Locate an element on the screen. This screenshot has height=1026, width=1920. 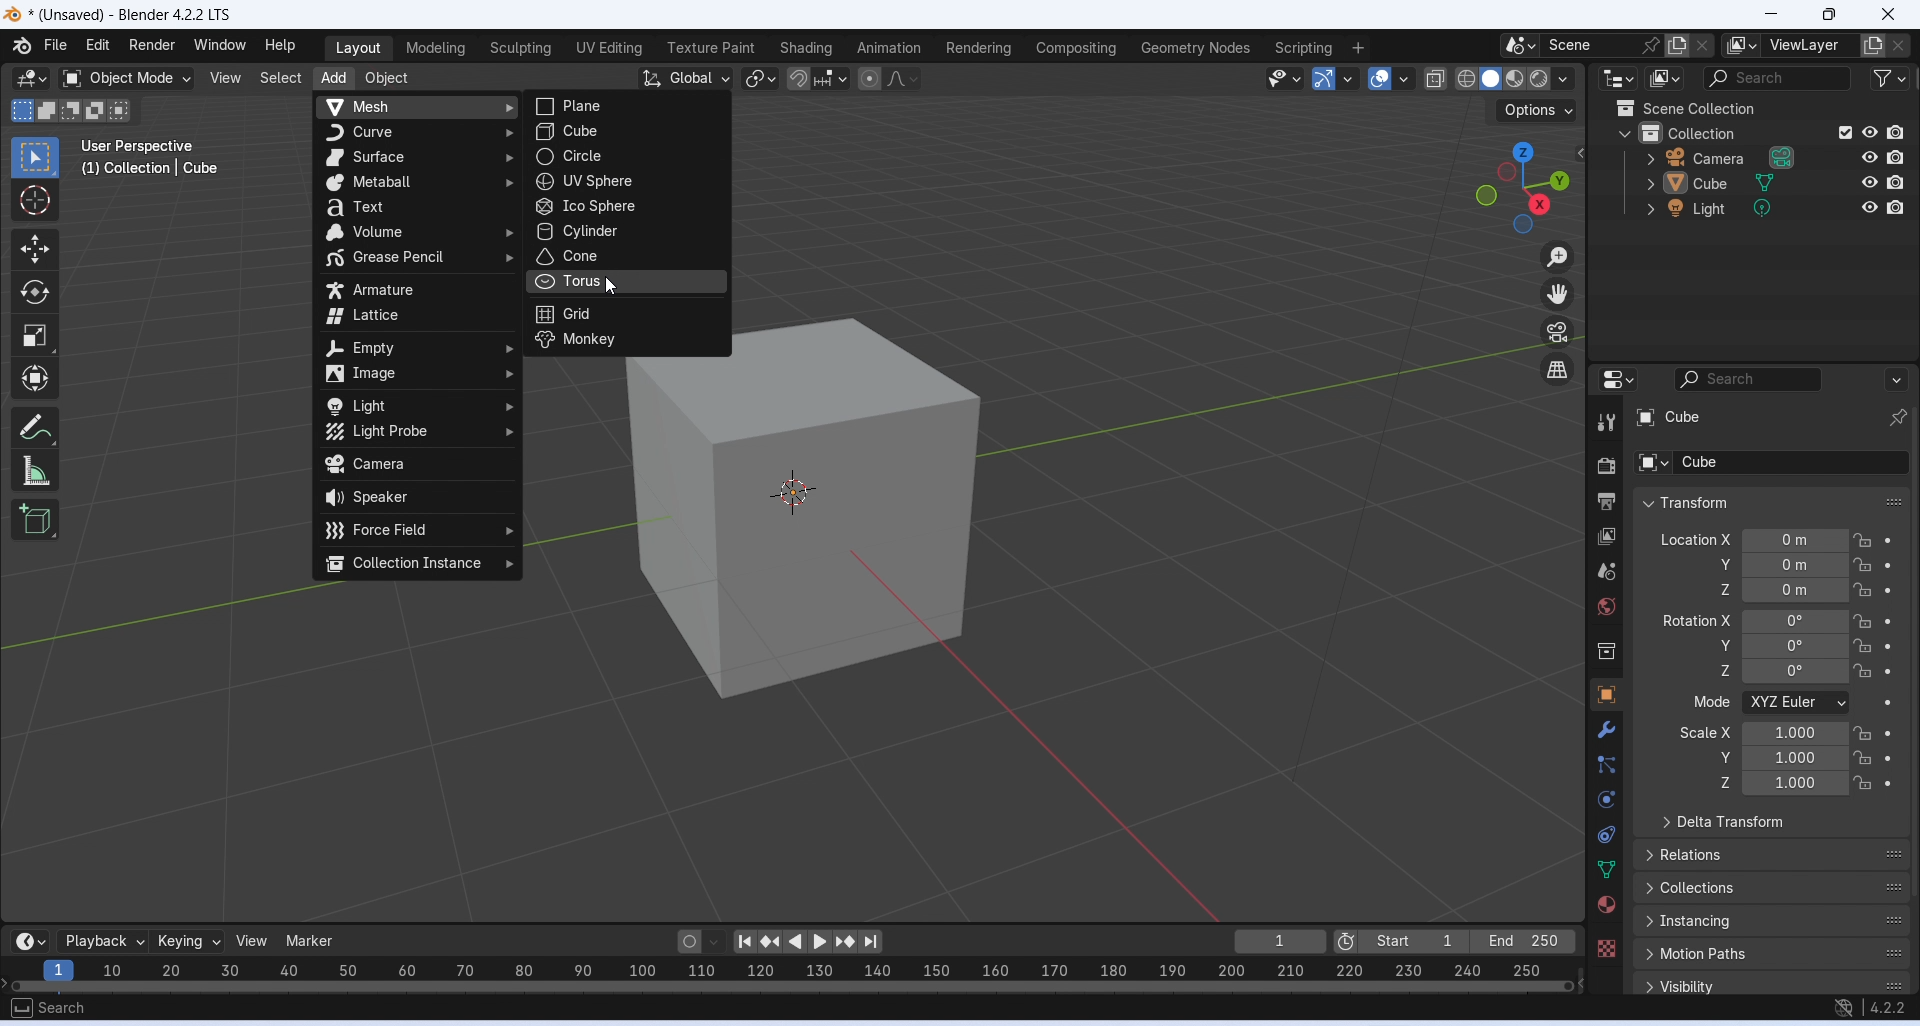
uv sphere is located at coordinates (614, 181).